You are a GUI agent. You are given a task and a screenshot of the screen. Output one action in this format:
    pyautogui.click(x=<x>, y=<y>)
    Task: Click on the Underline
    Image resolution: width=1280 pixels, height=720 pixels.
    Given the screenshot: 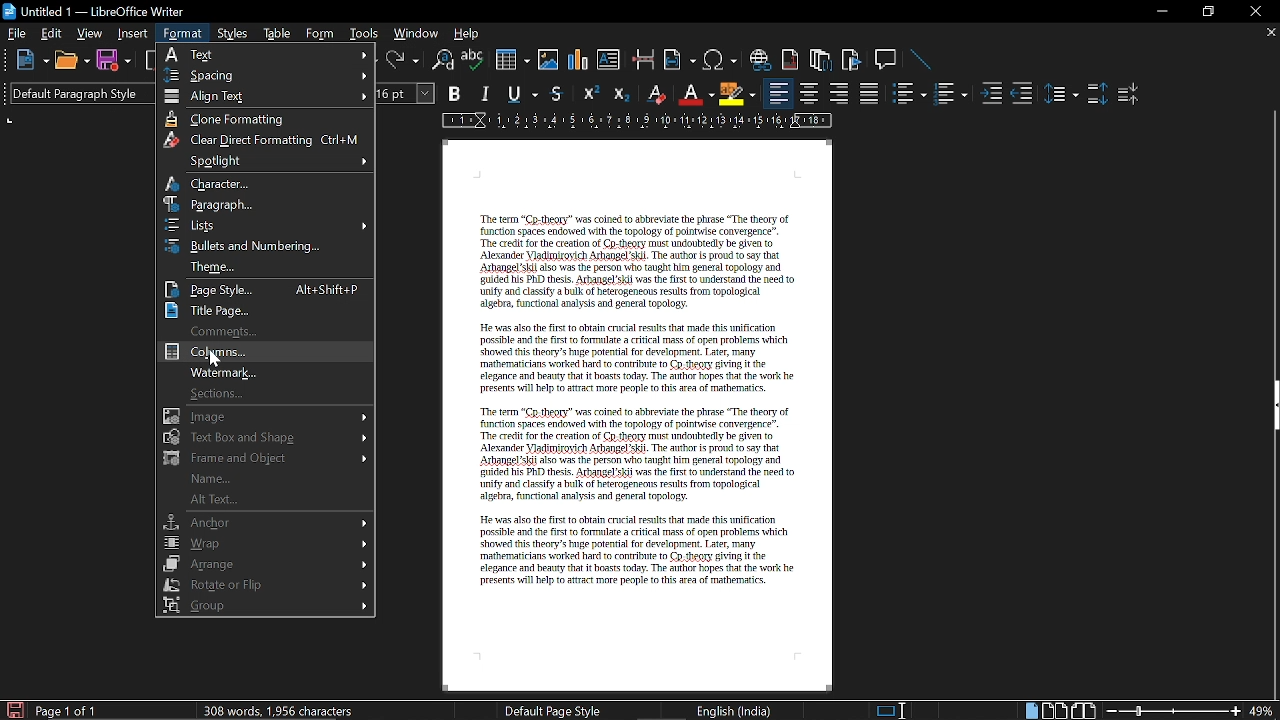 What is the action you would take?
    pyautogui.click(x=524, y=95)
    